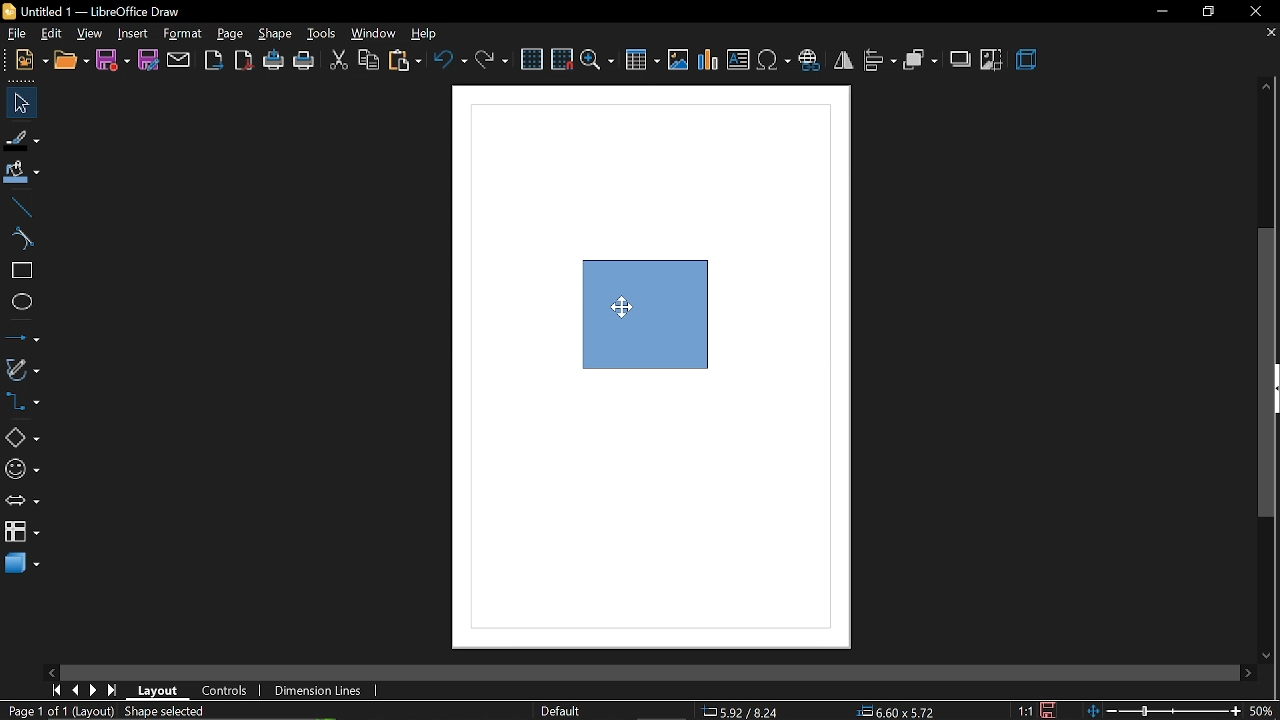  I want to click on Insert, so click(134, 34).